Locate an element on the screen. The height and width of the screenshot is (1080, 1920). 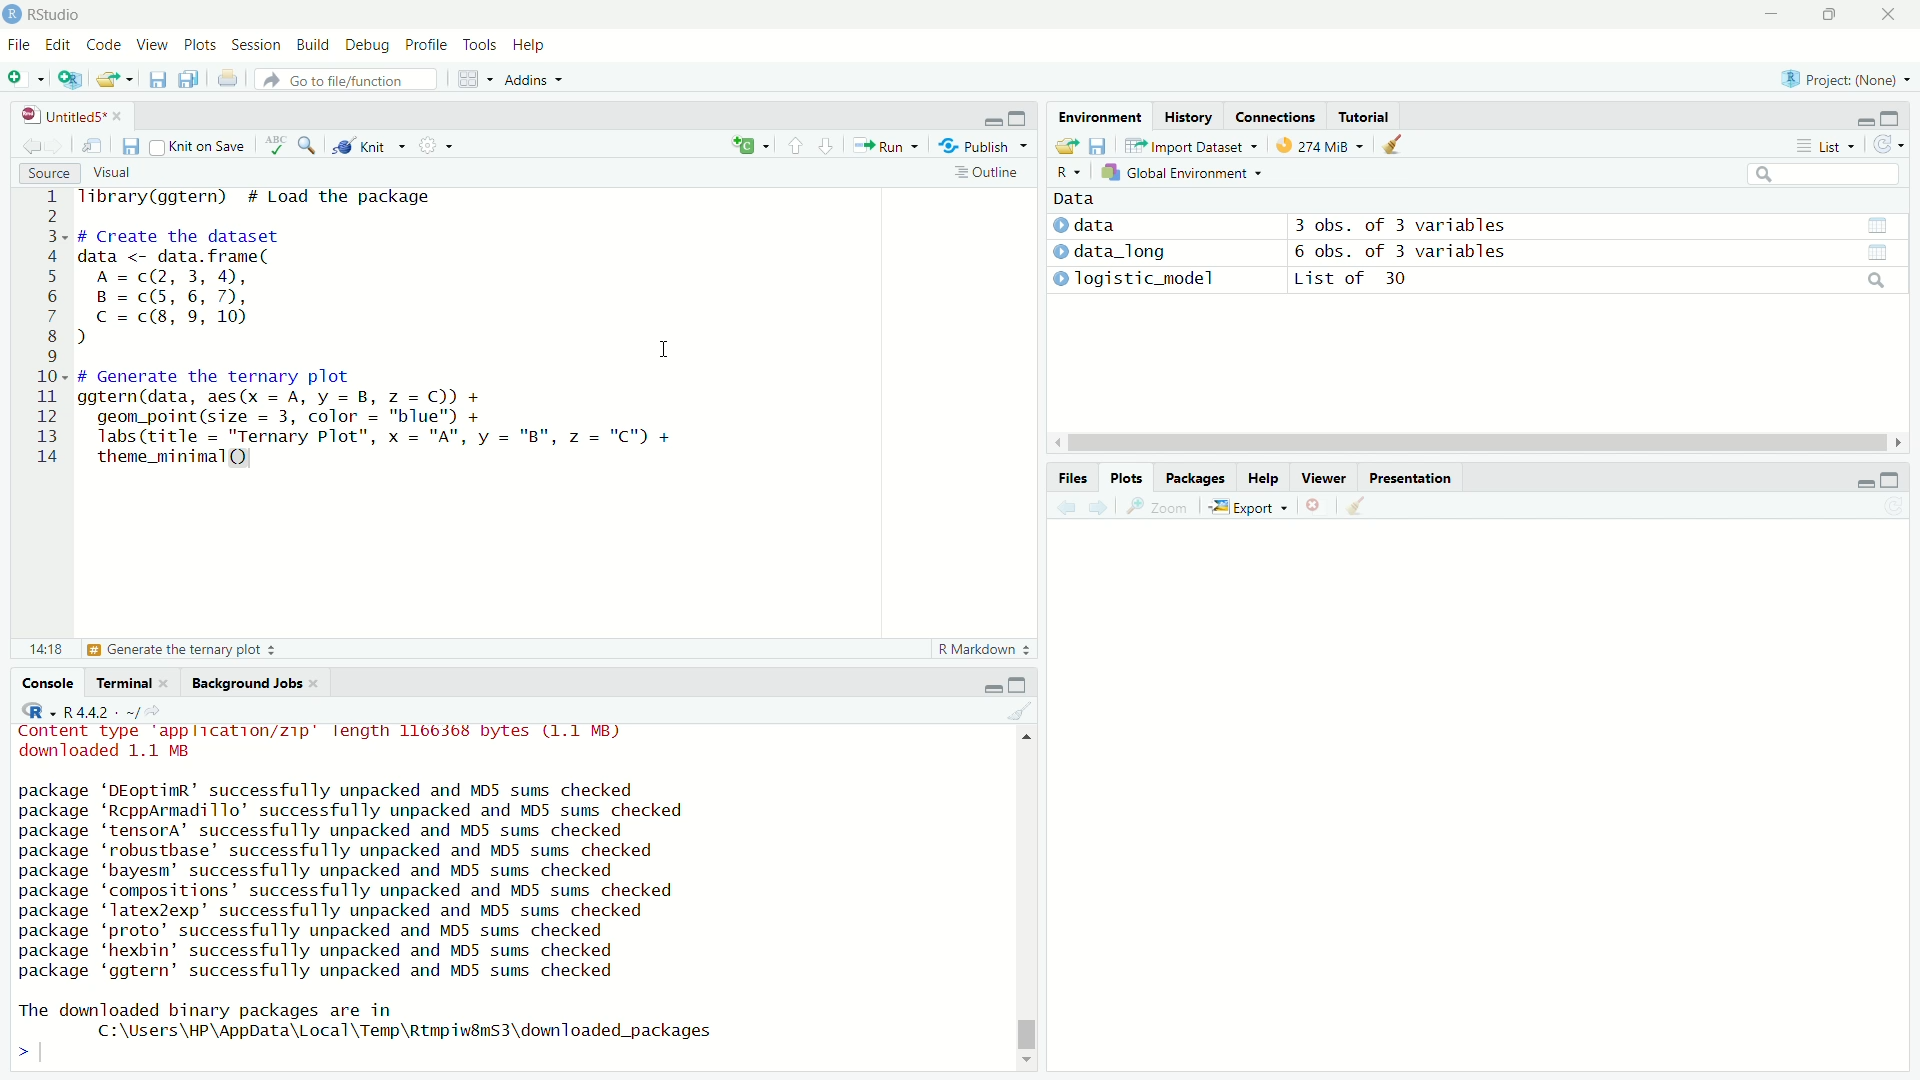
search is located at coordinates (1873, 282).